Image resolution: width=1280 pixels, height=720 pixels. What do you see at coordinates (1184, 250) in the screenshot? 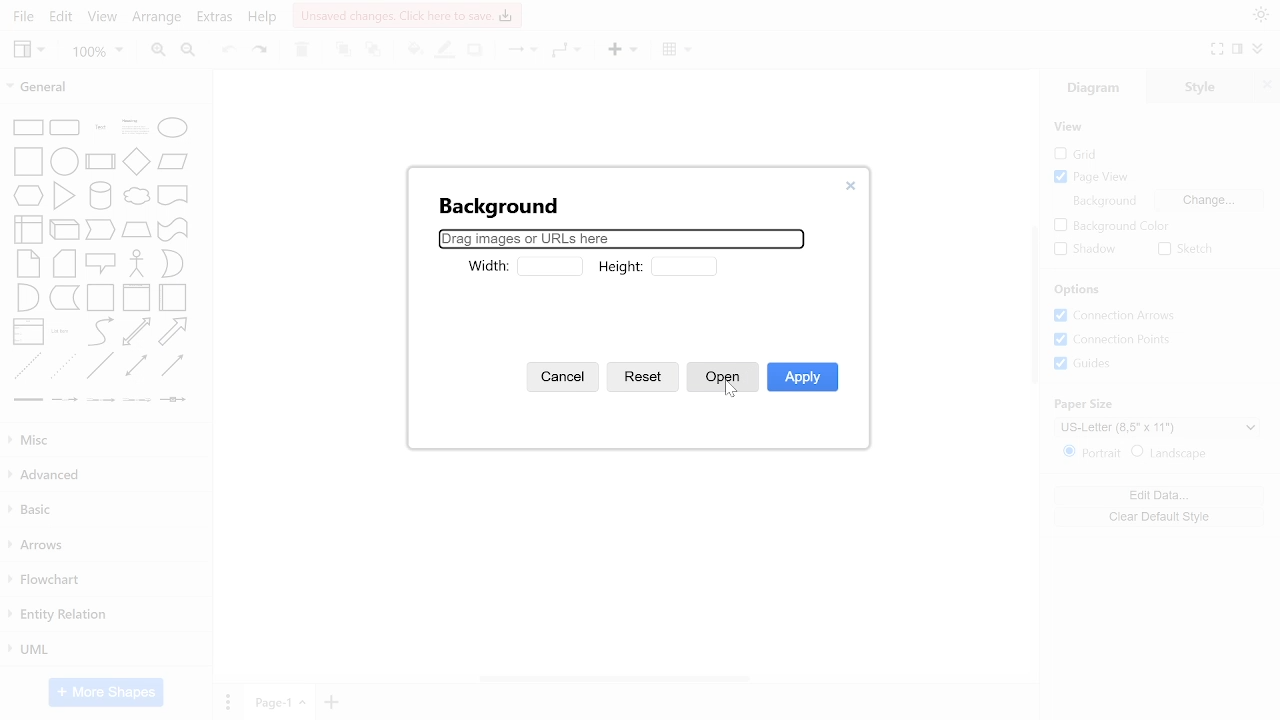
I see `sketch` at bounding box center [1184, 250].